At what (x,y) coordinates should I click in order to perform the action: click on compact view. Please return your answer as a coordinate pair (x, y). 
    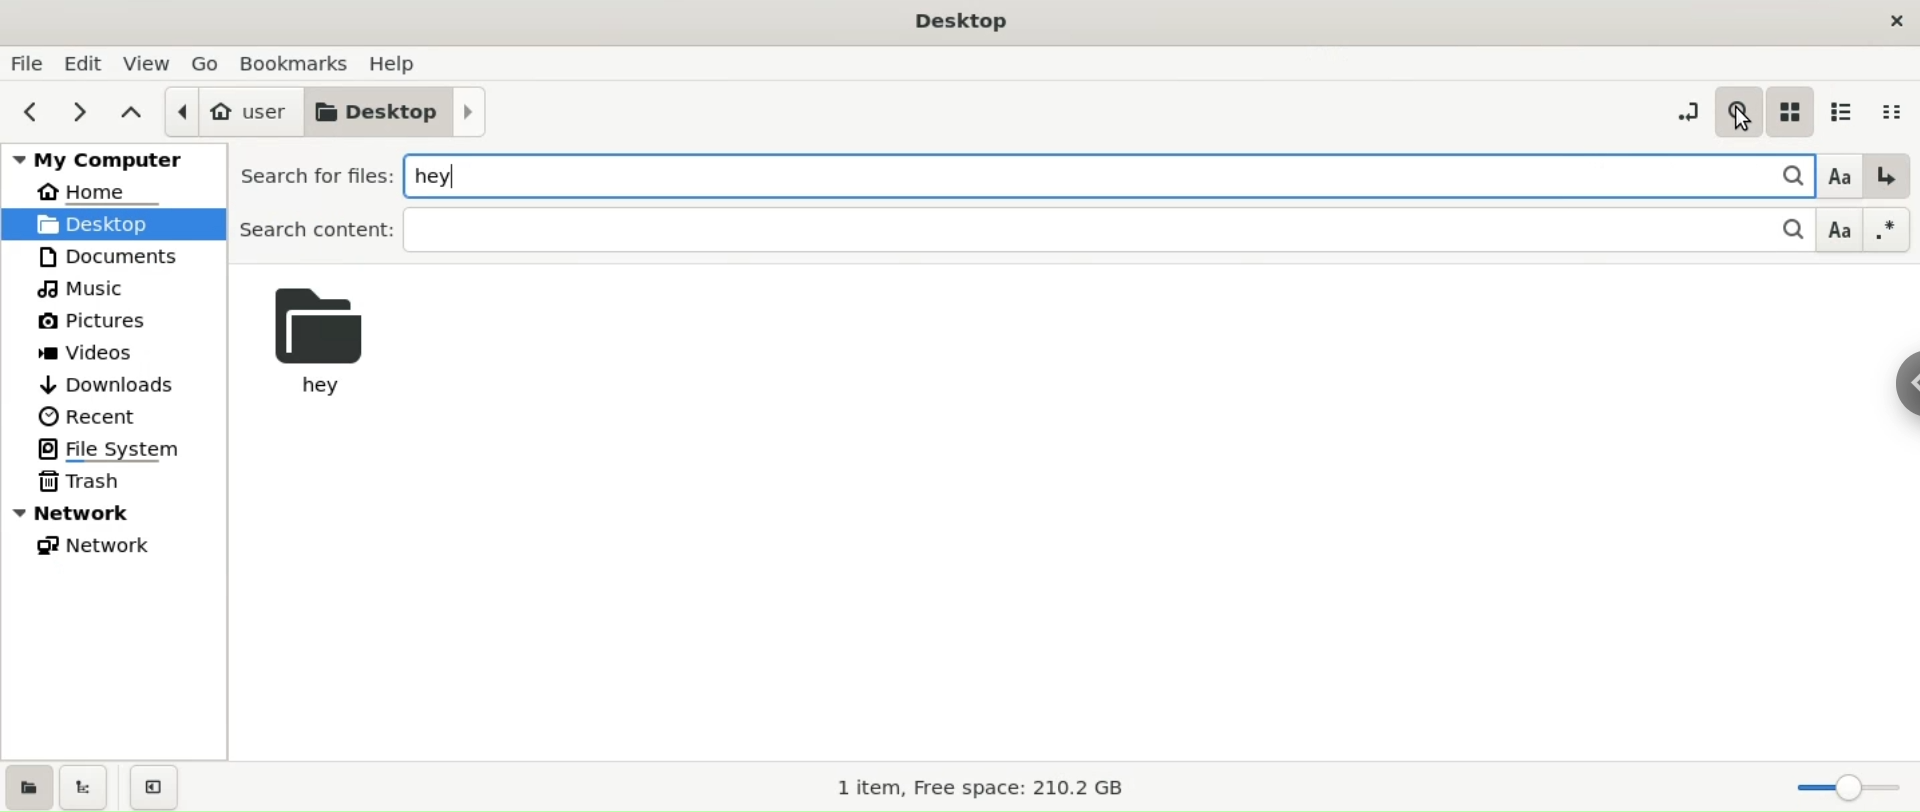
    Looking at the image, I should click on (1896, 113).